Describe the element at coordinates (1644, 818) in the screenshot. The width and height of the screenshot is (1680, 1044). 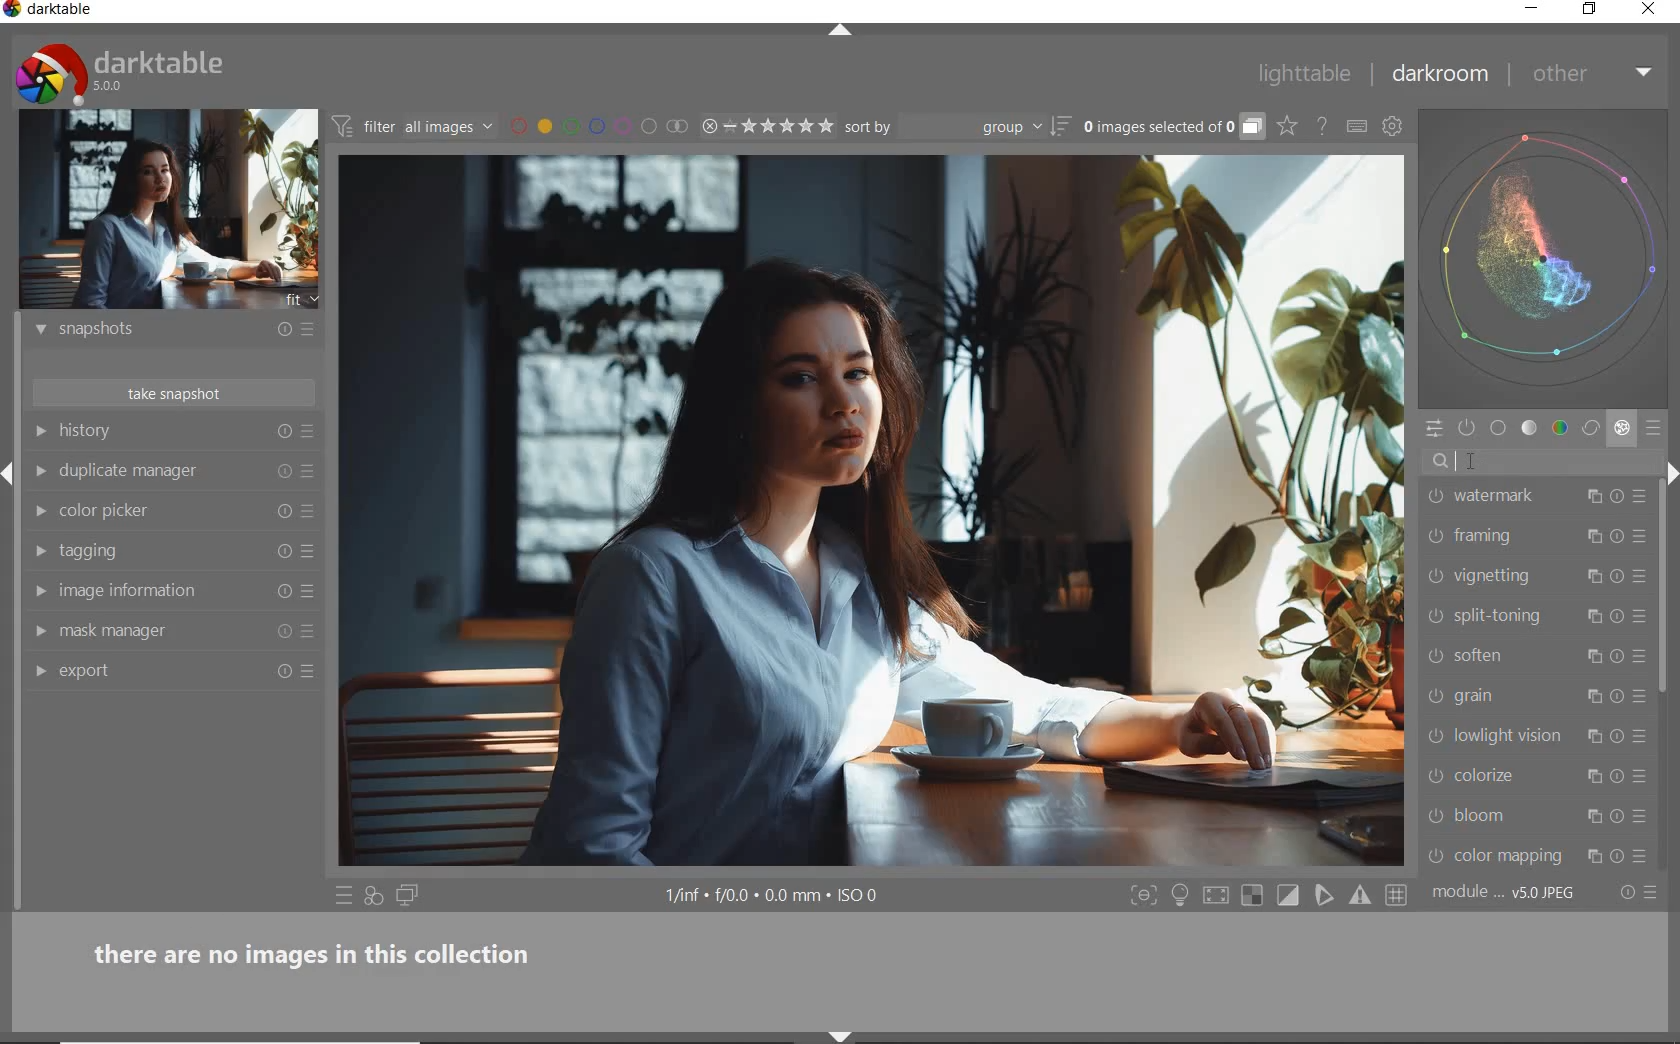
I see `preset and preferences` at that location.